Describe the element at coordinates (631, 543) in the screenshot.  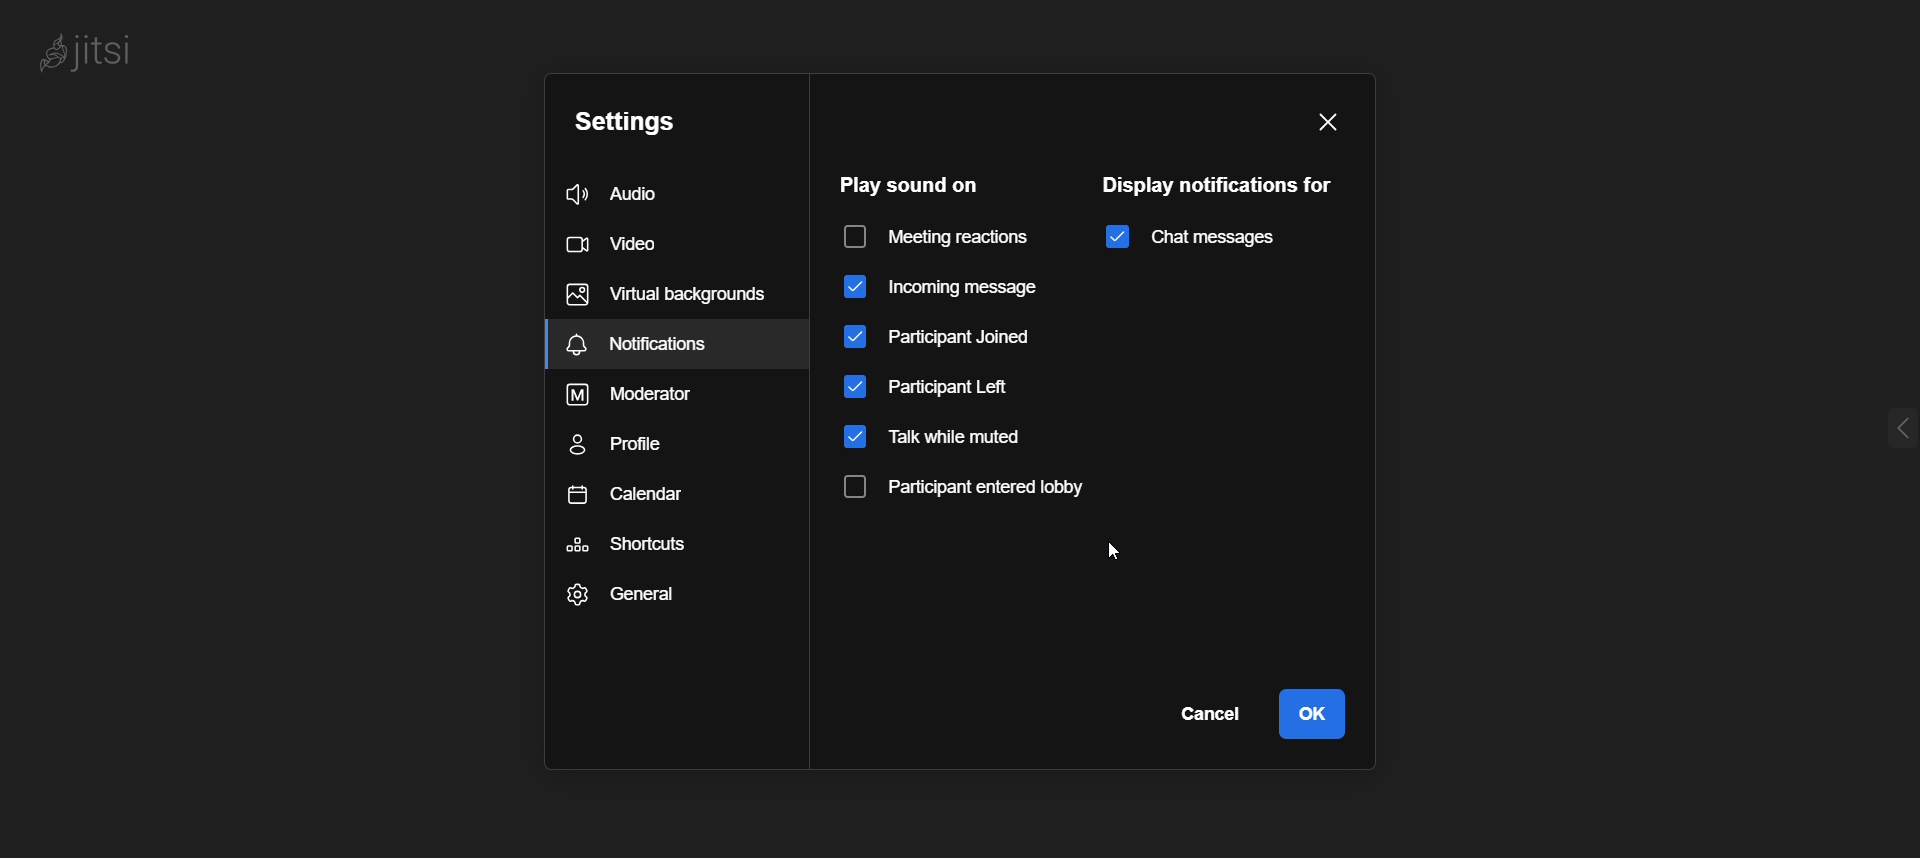
I see `Shortcuts` at that location.